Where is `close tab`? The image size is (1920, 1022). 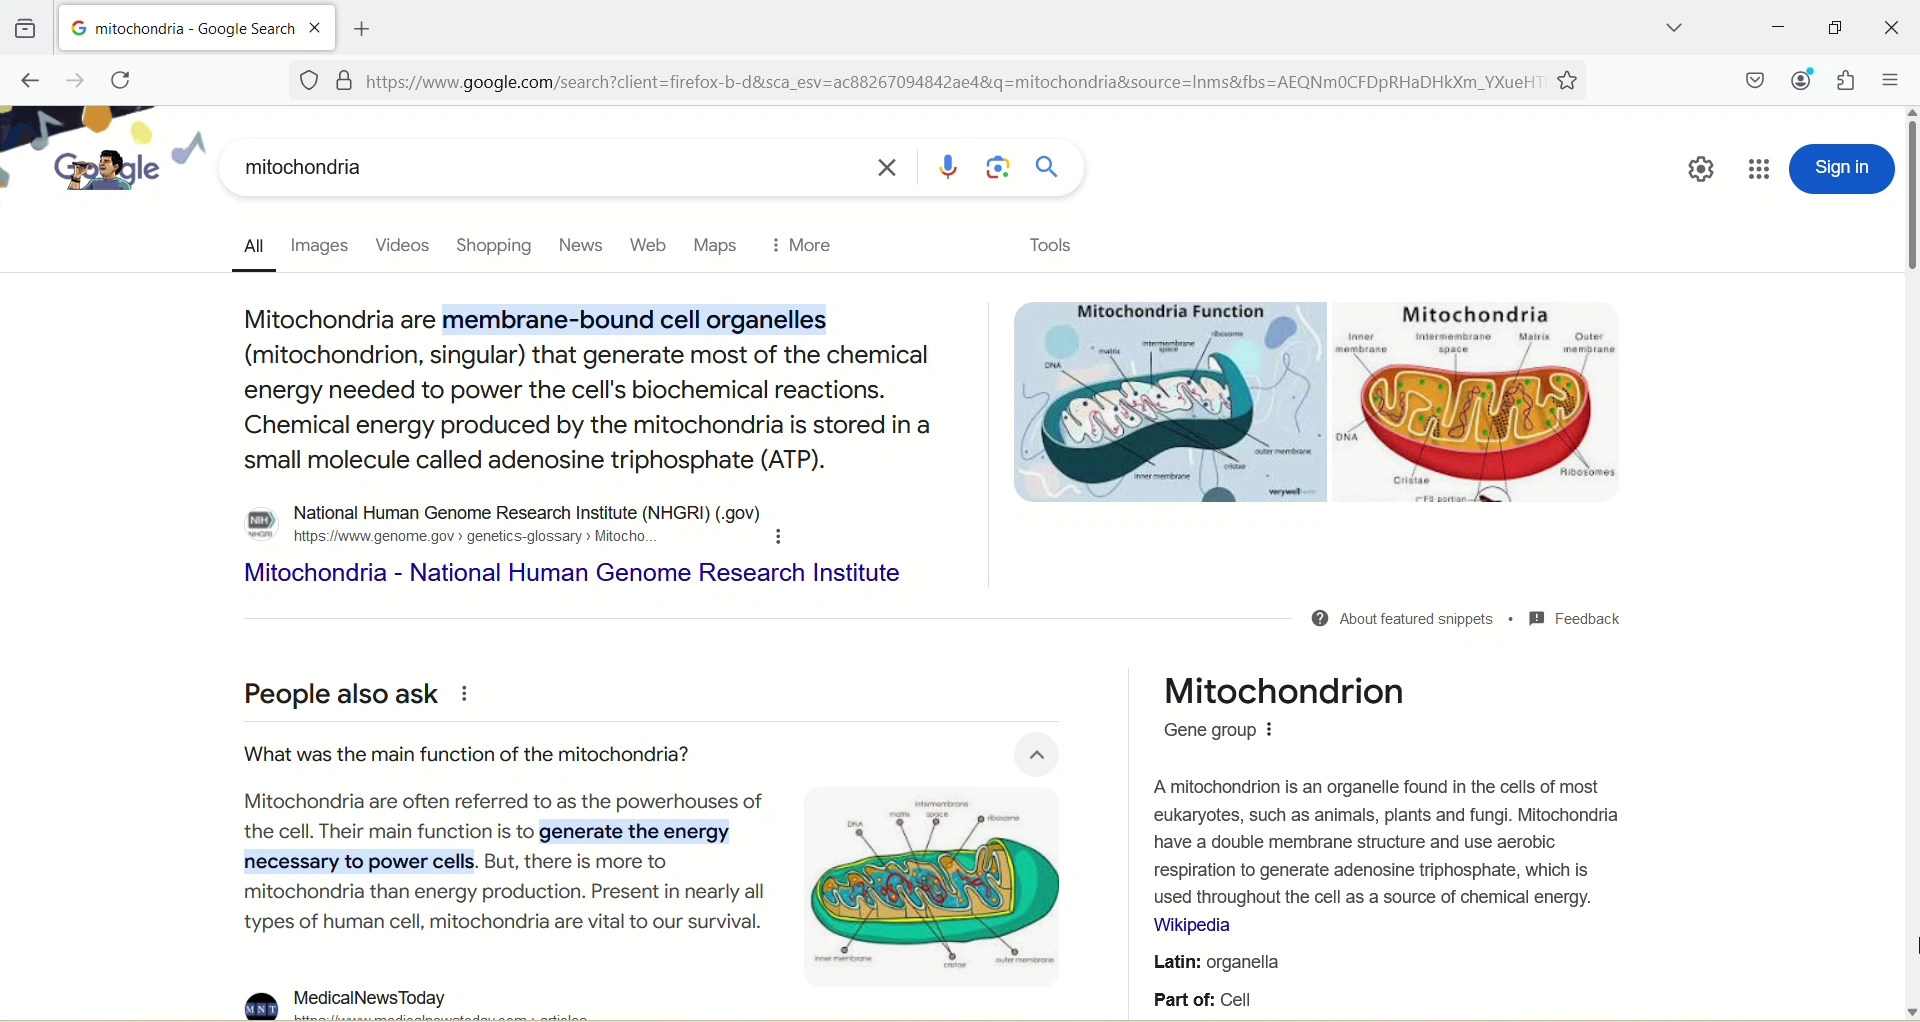
close tab is located at coordinates (317, 27).